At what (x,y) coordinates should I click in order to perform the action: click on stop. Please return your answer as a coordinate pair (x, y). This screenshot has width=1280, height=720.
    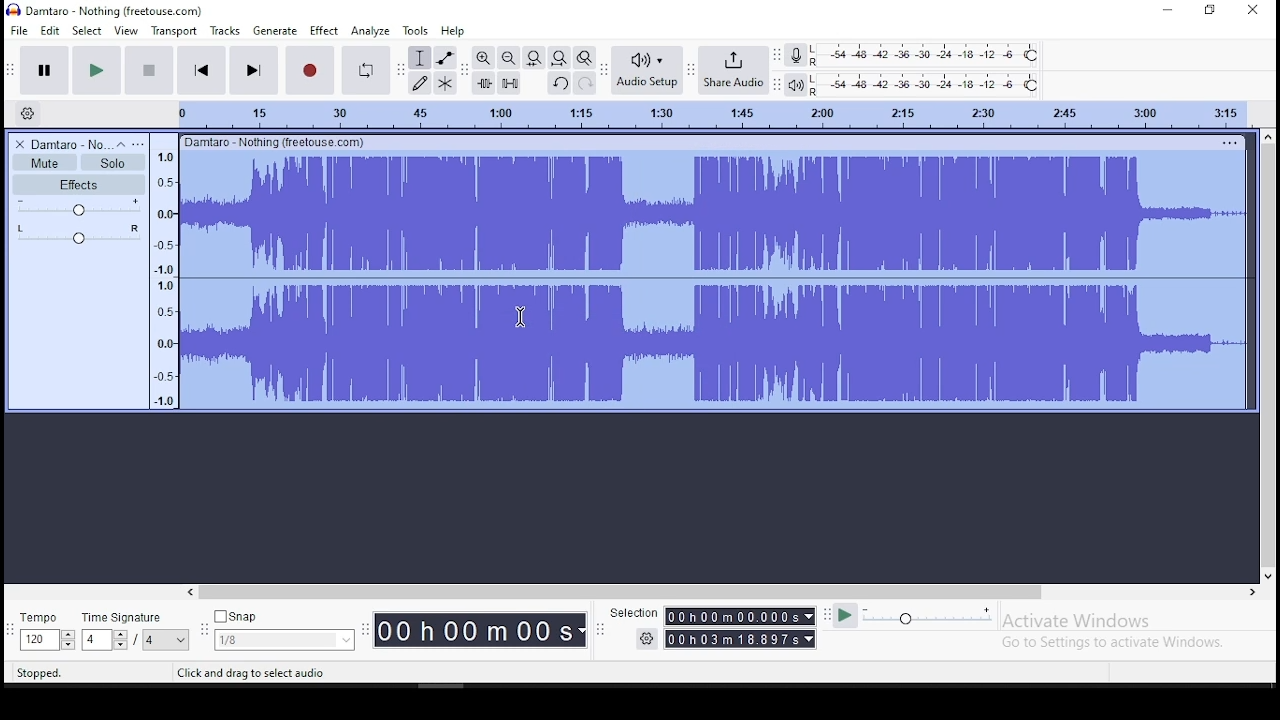
    Looking at the image, I should click on (149, 69).